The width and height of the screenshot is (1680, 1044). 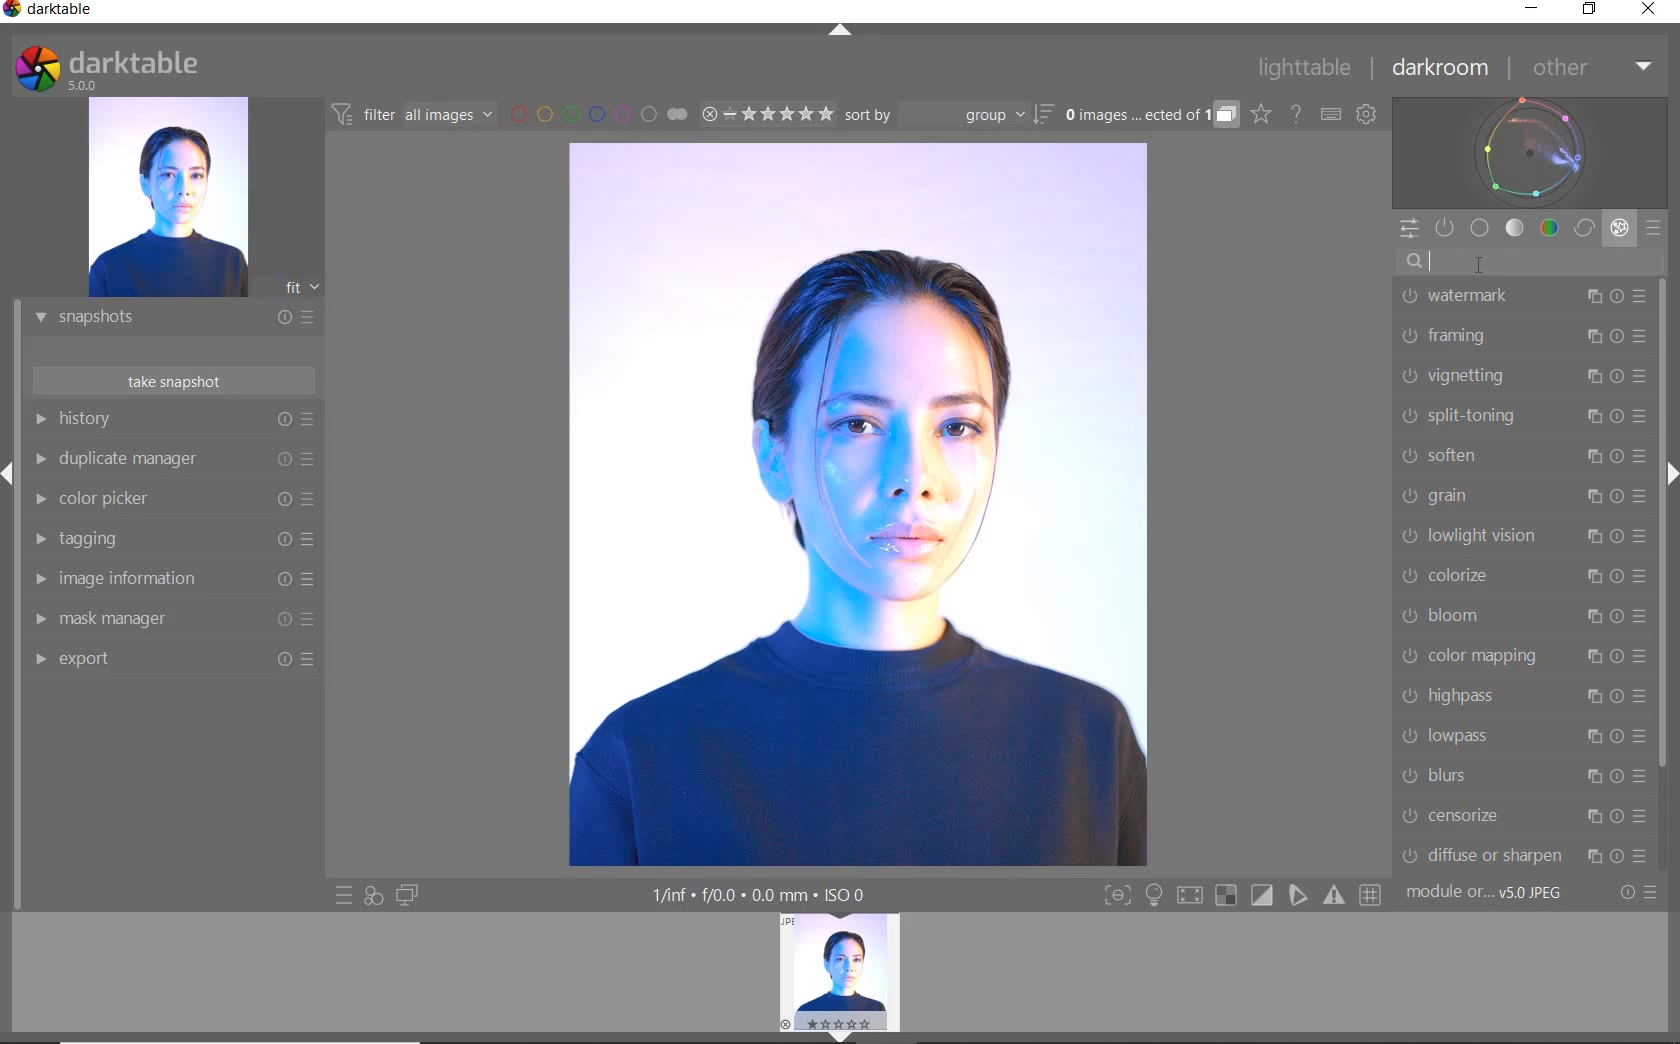 I want to click on BLURS, so click(x=1522, y=776).